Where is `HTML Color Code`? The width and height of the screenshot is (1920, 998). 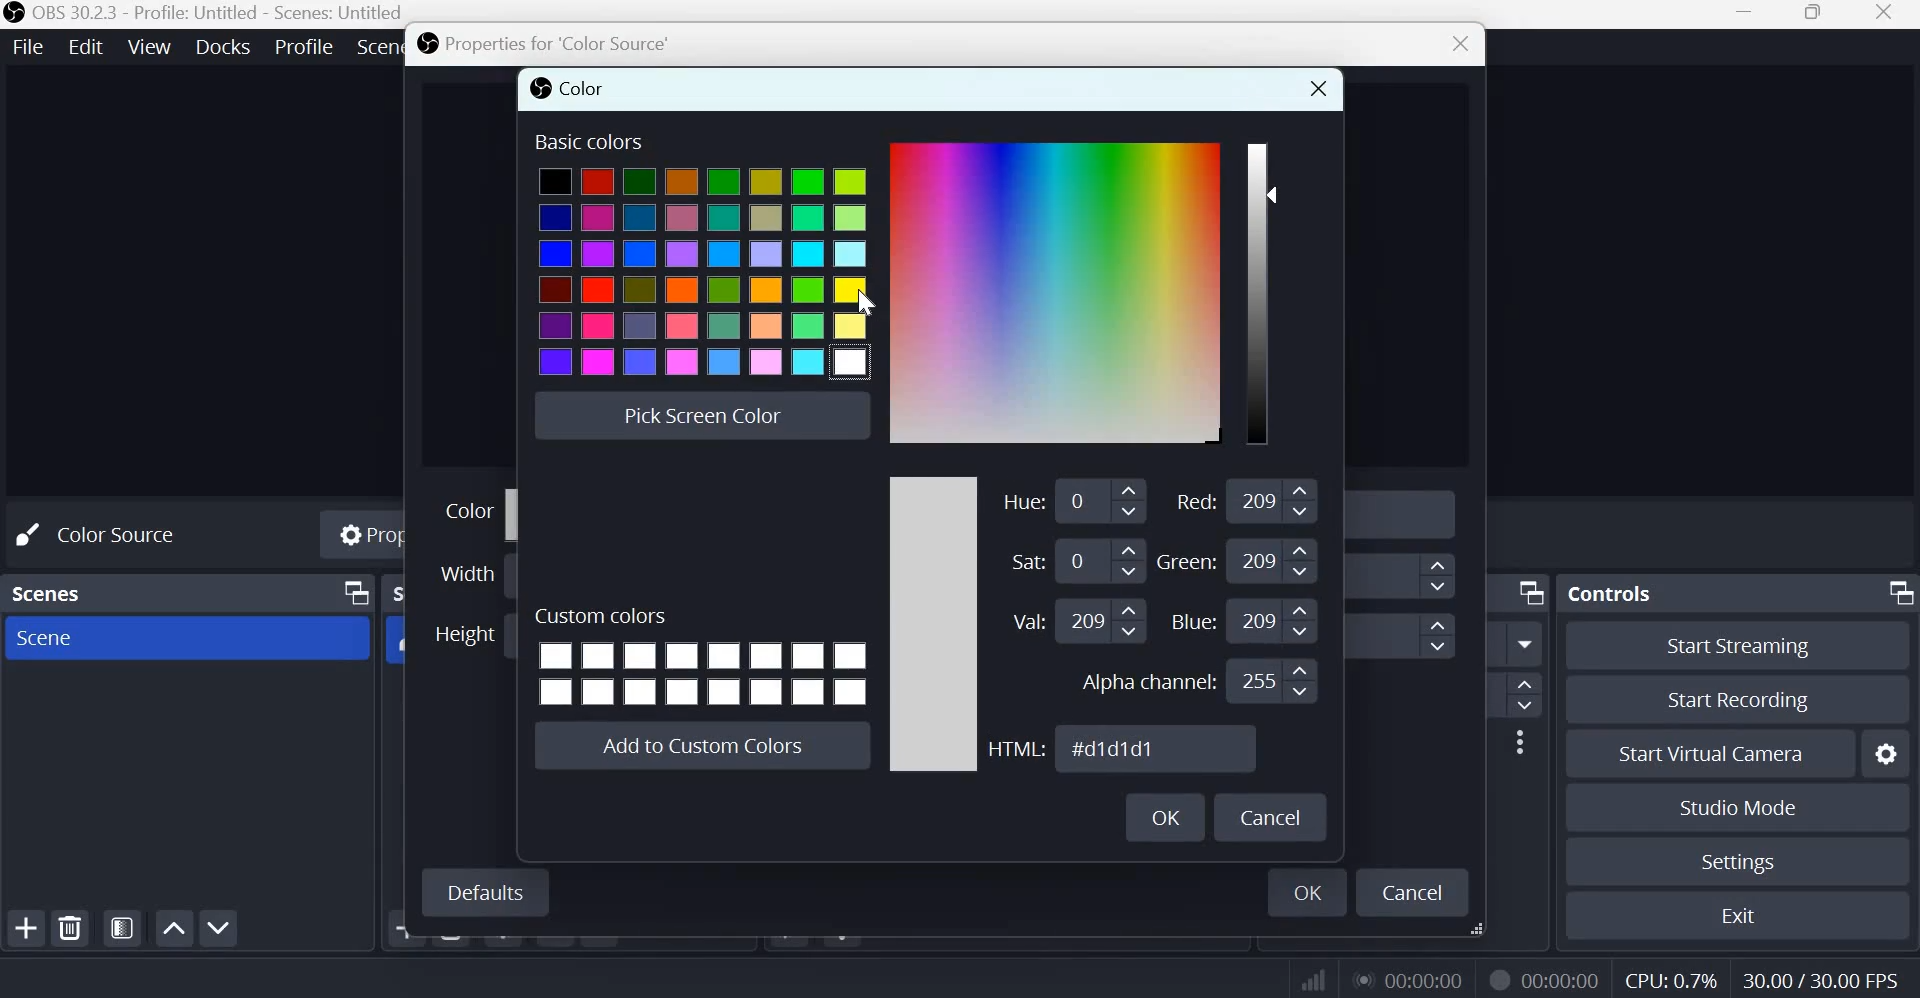
HTML Color Code is located at coordinates (1157, 748).